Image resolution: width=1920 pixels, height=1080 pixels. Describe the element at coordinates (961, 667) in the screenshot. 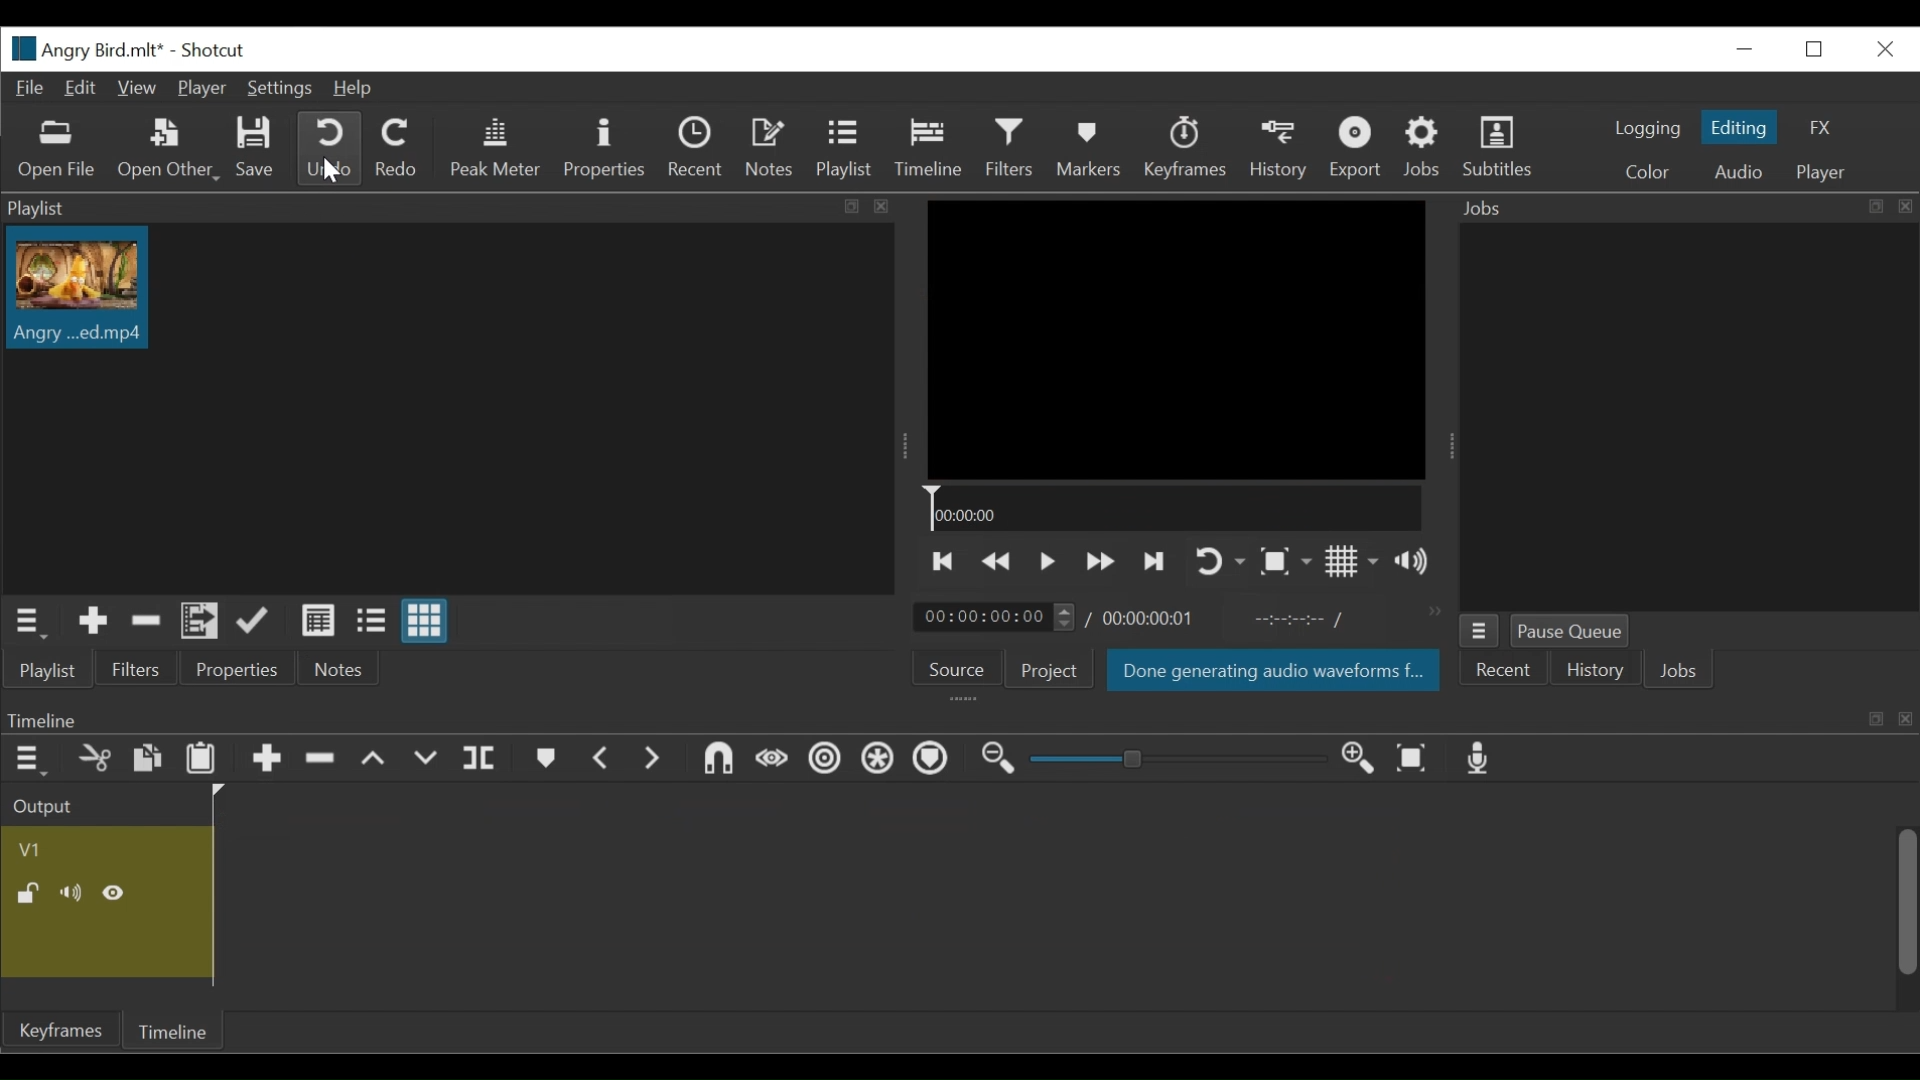

I see `Source` at that location.